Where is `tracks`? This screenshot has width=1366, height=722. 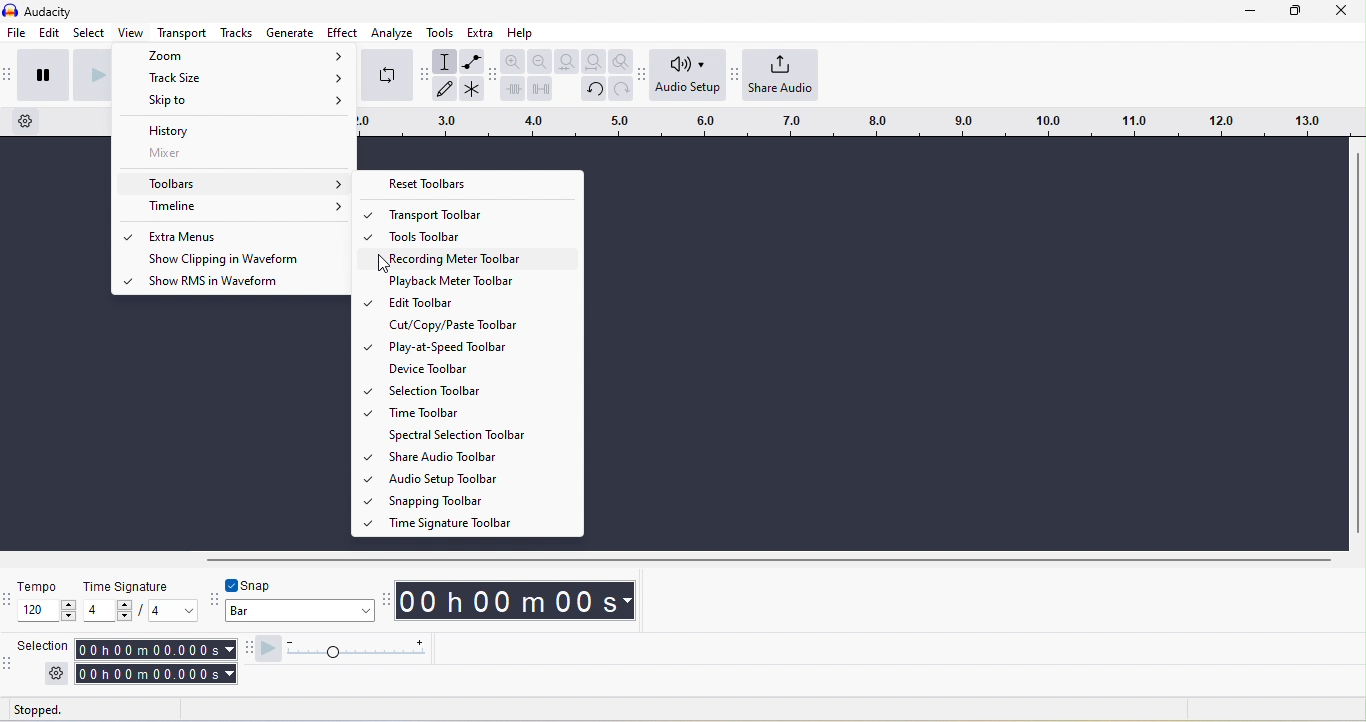 tracks is located at coordinates (236, 32).